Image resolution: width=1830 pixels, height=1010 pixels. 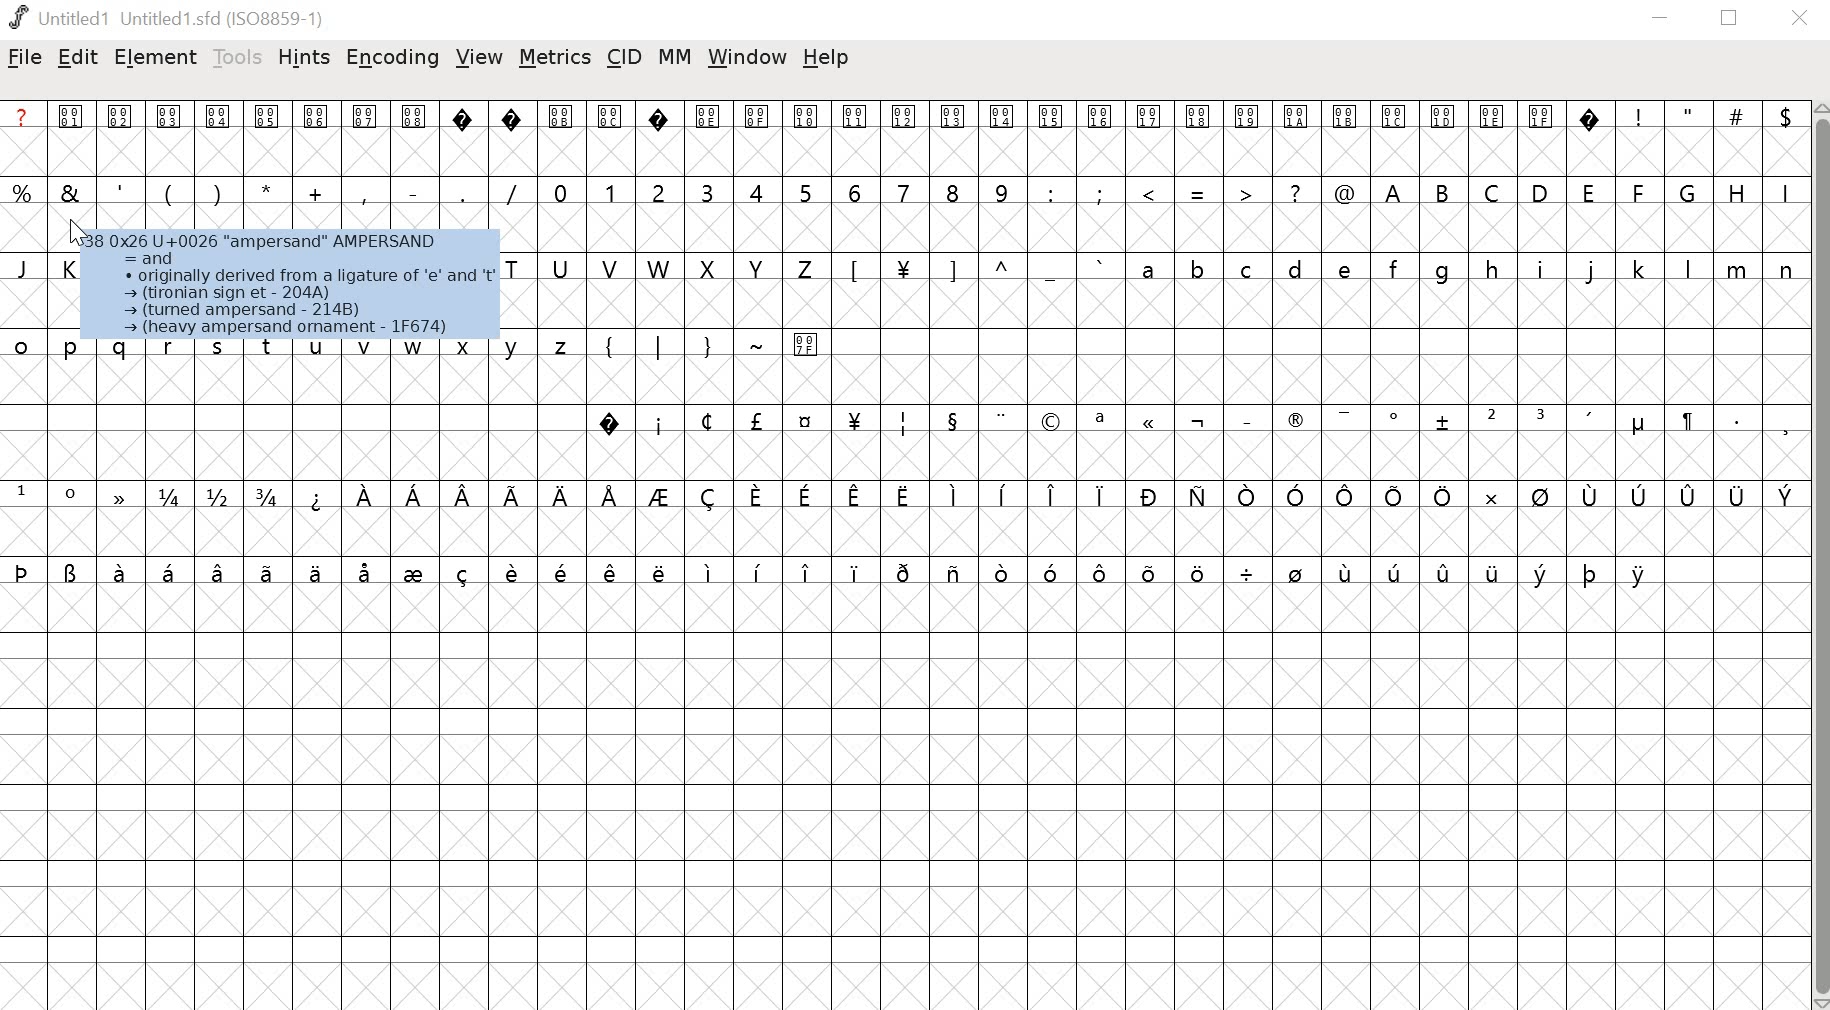 What do you see at coordinates (759, 191) in the screenshot?
I see `4` at bounding box center [759, 191].